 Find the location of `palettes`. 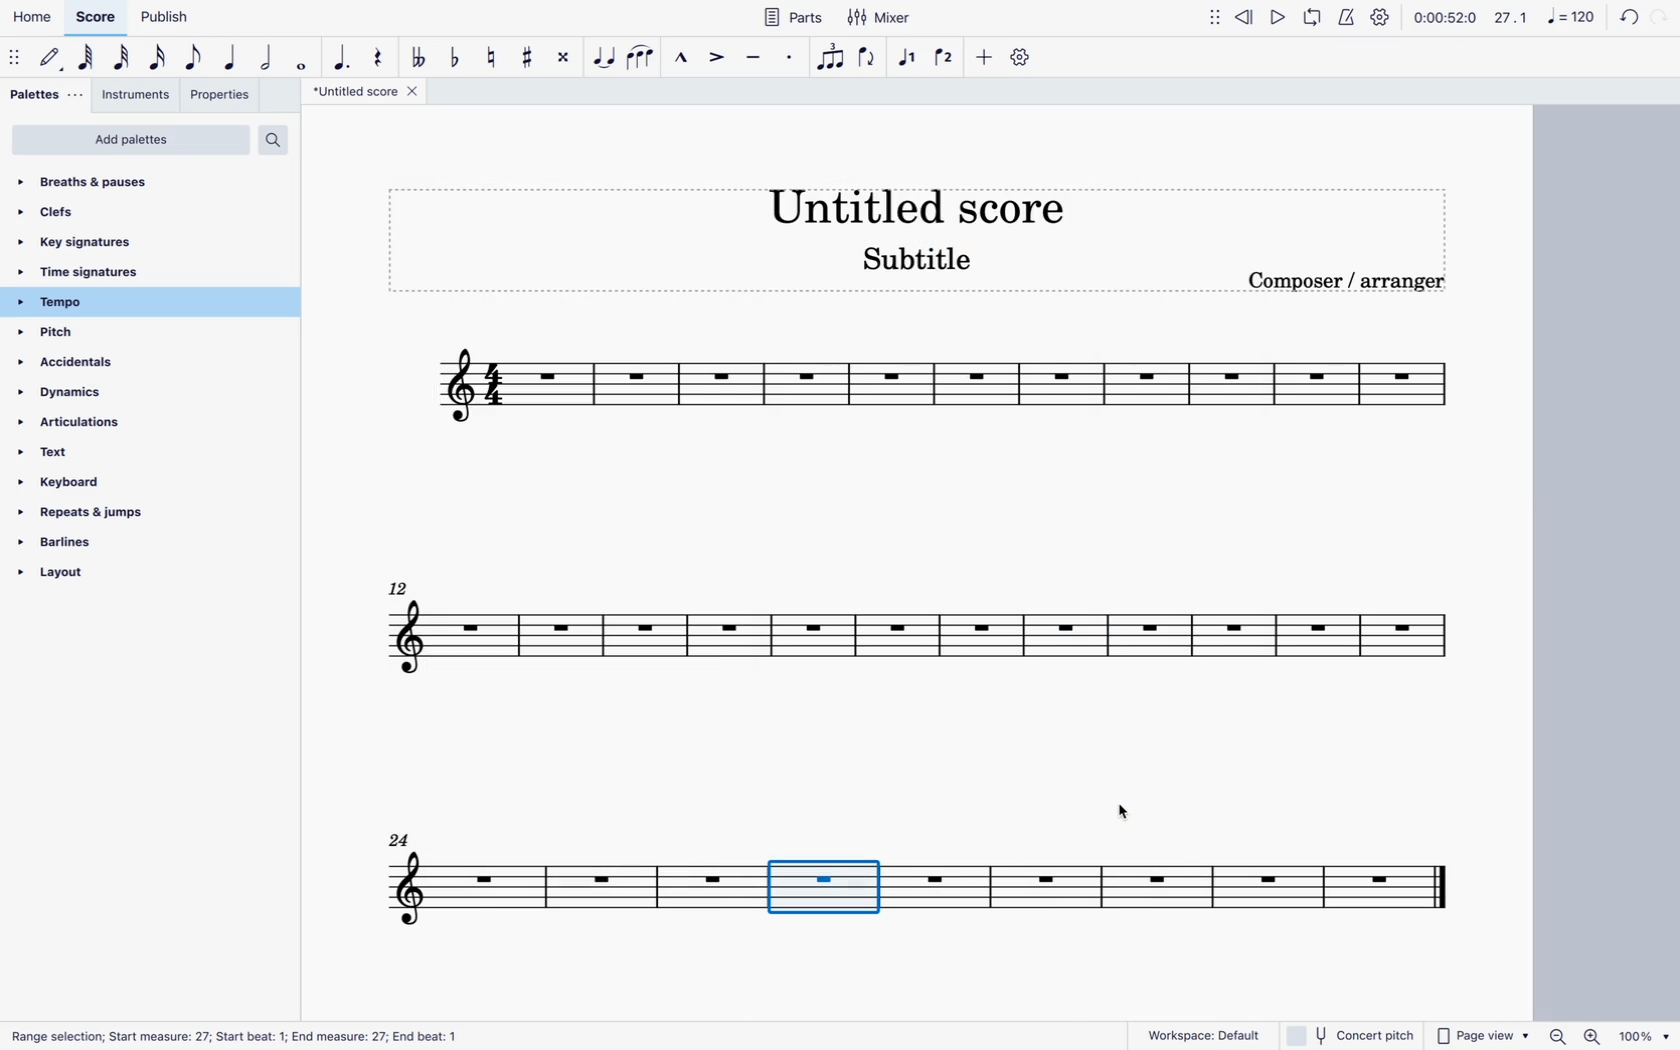

palettes is located at coordinates (43, 94).